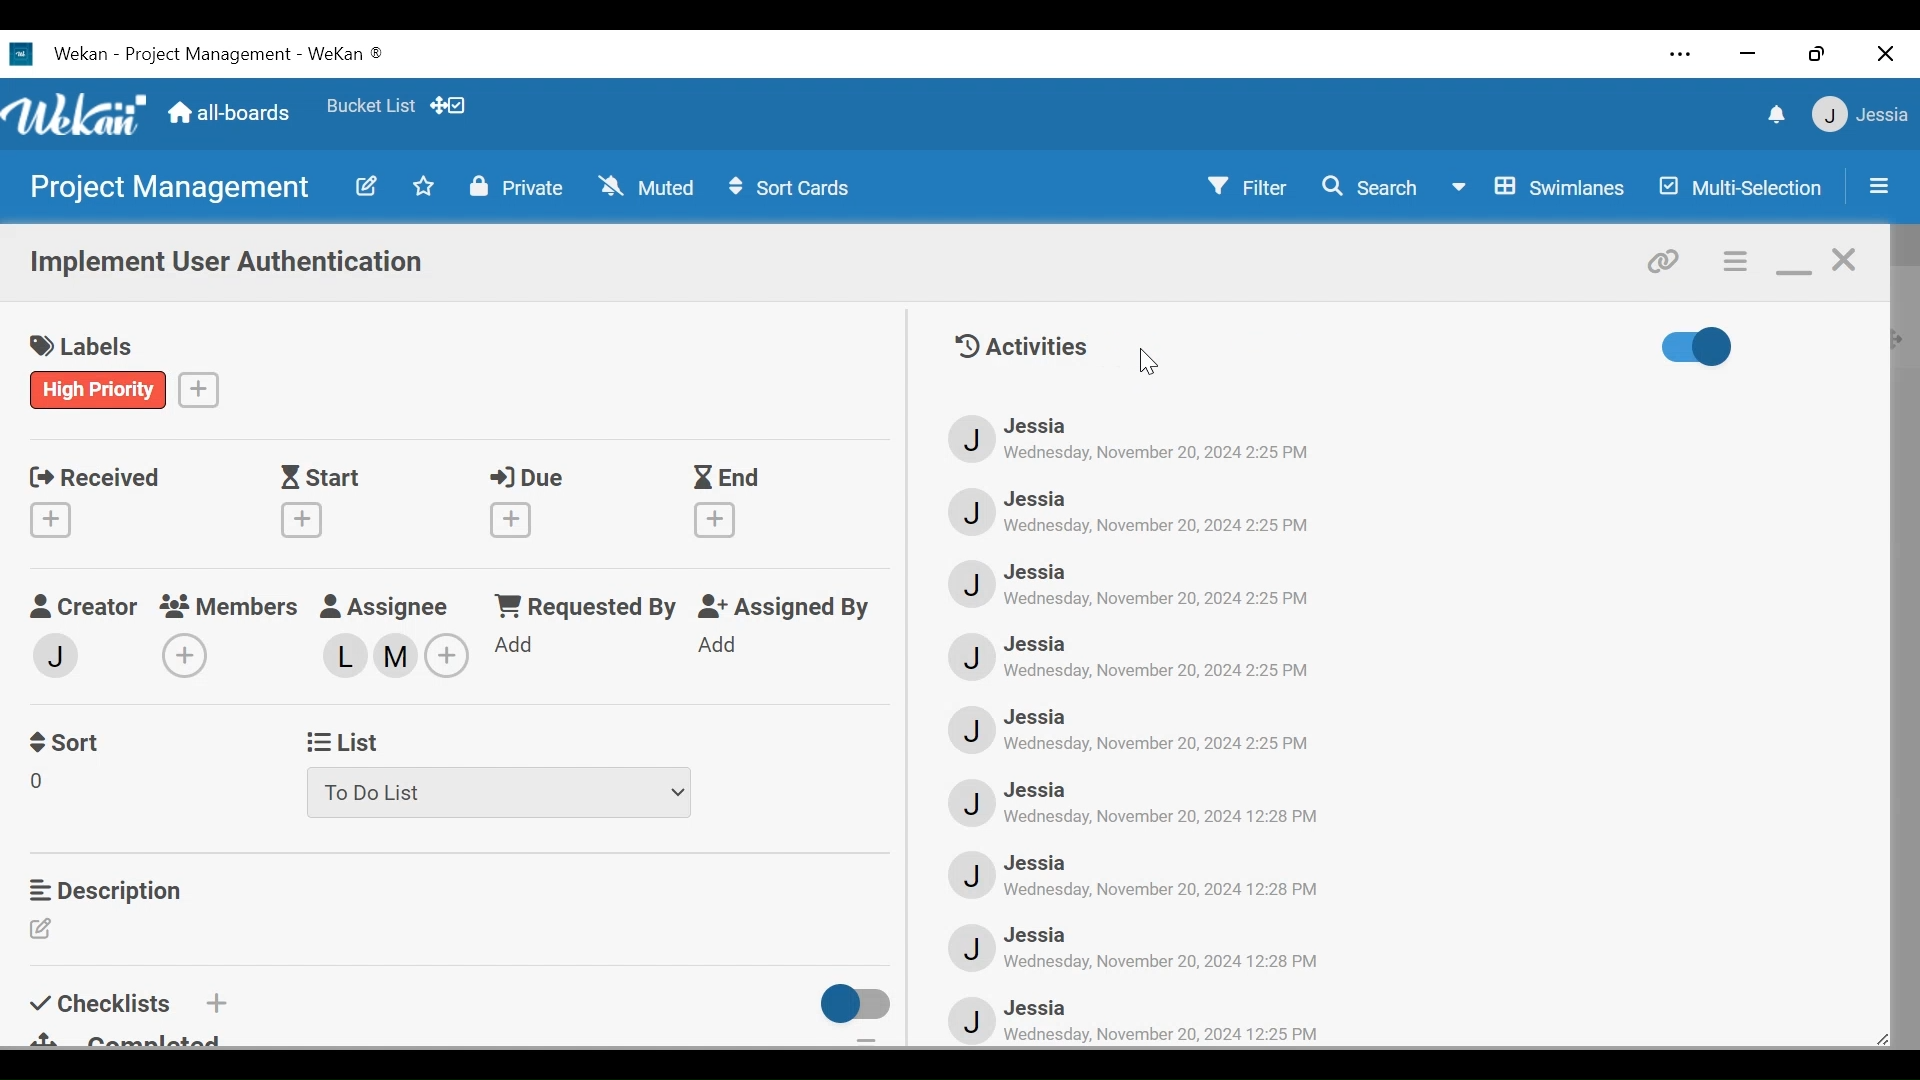  I want to click on Muted, so click(647, 186).